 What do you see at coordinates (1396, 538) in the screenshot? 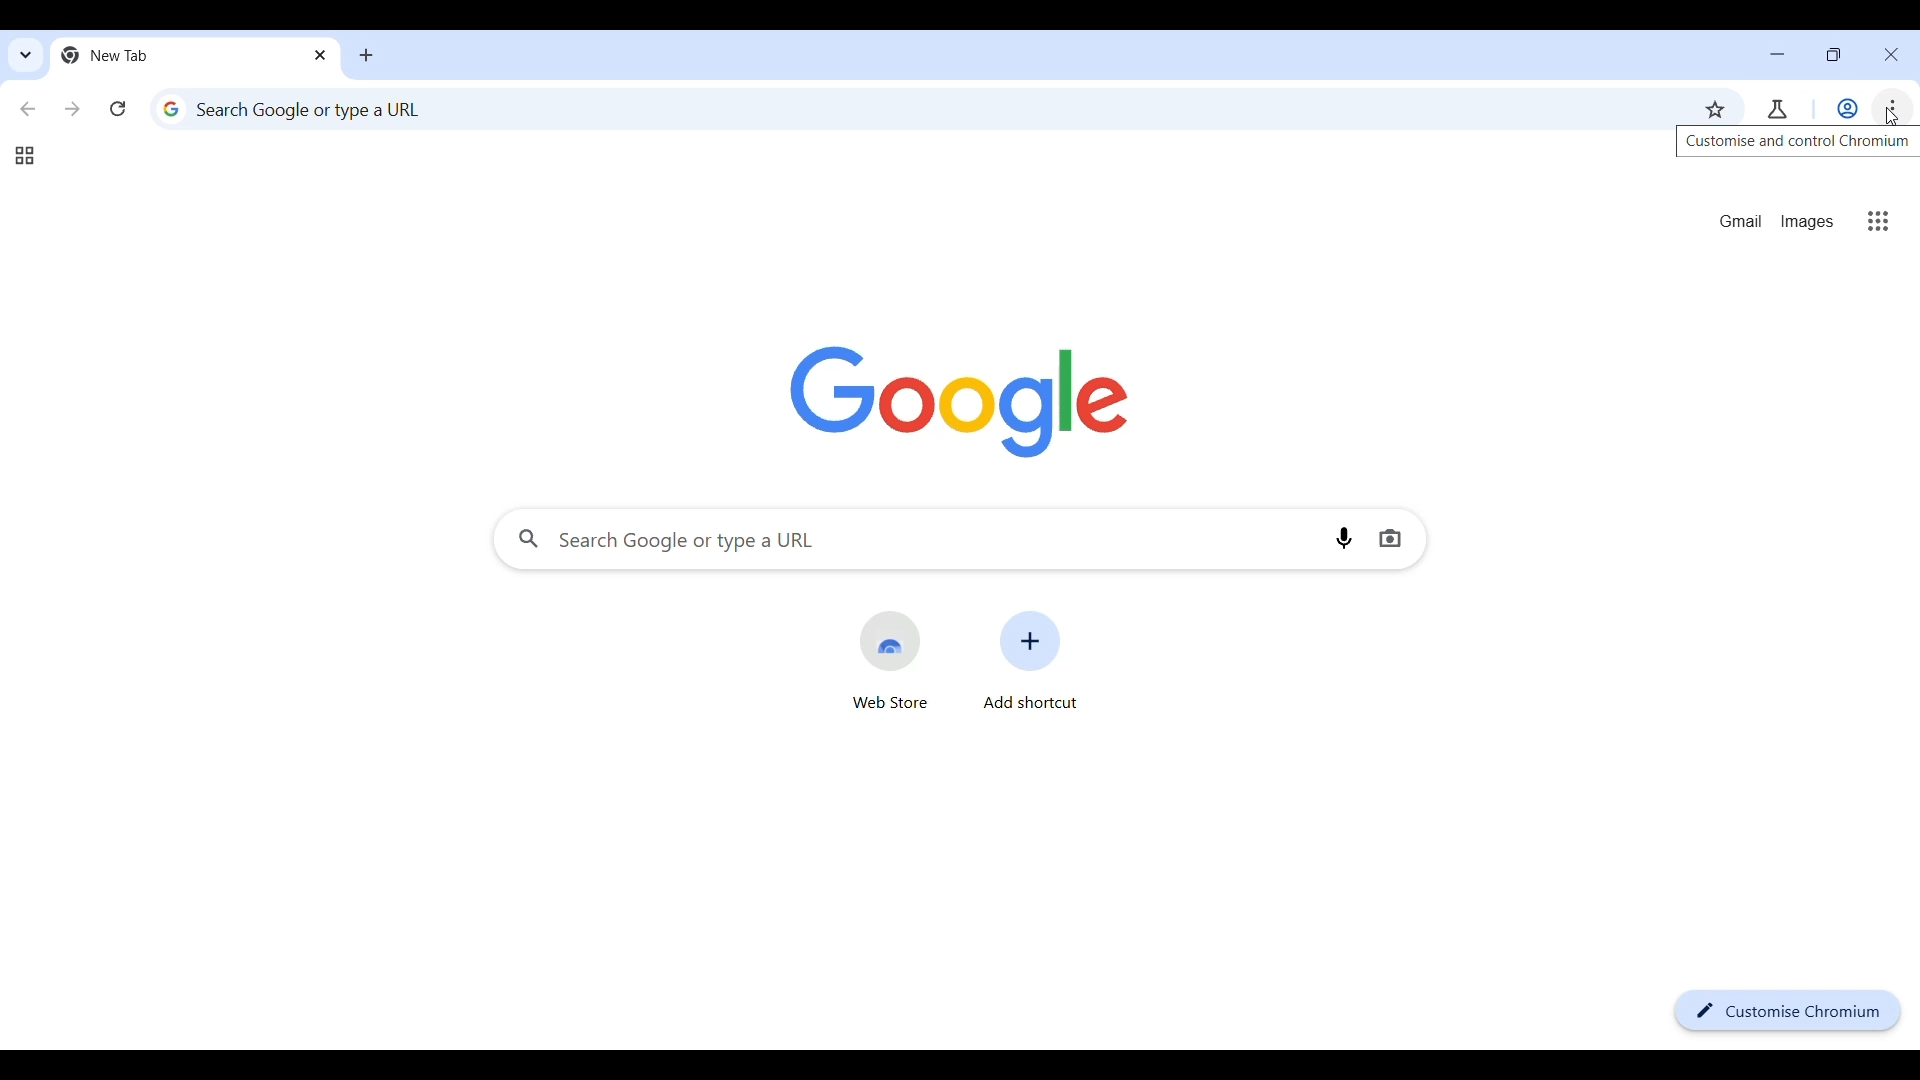
I see `Search by image` at bounding box center [1396, 538].